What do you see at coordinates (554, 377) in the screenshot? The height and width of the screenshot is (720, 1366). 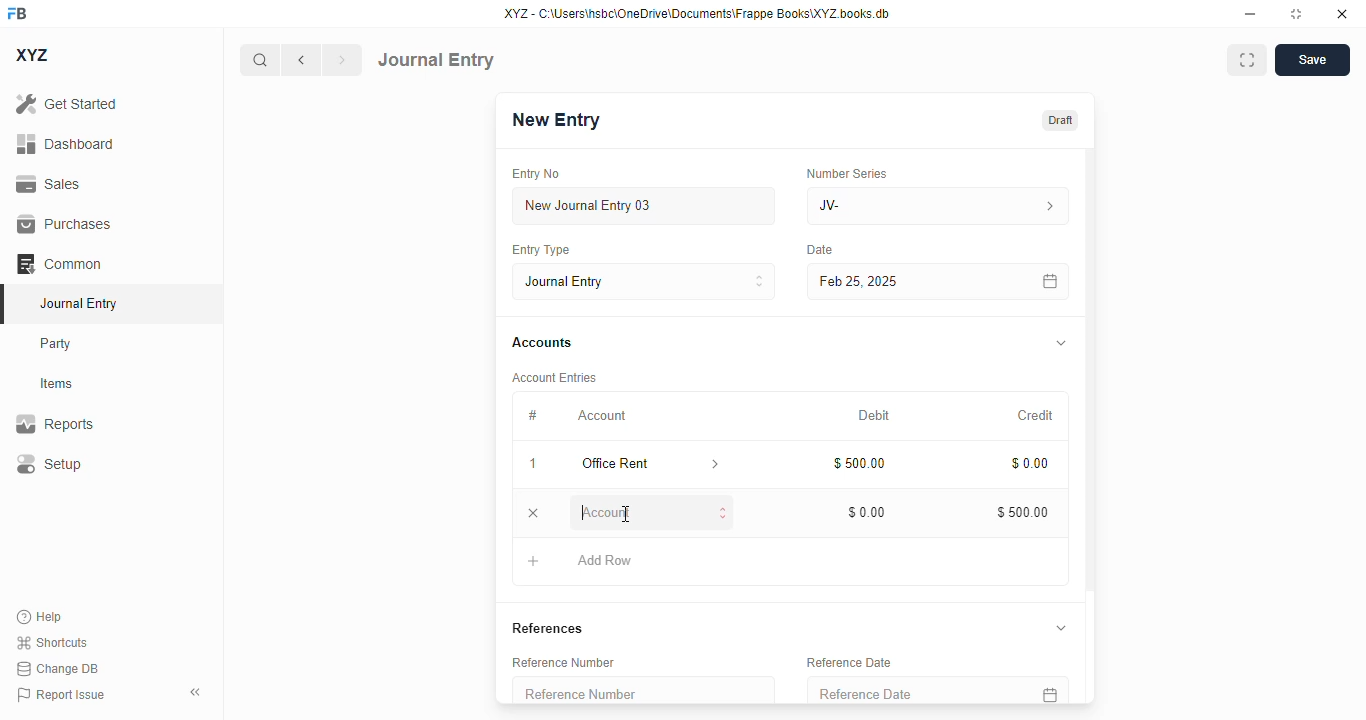 I see `account entries` at bounding box center [554, 377].